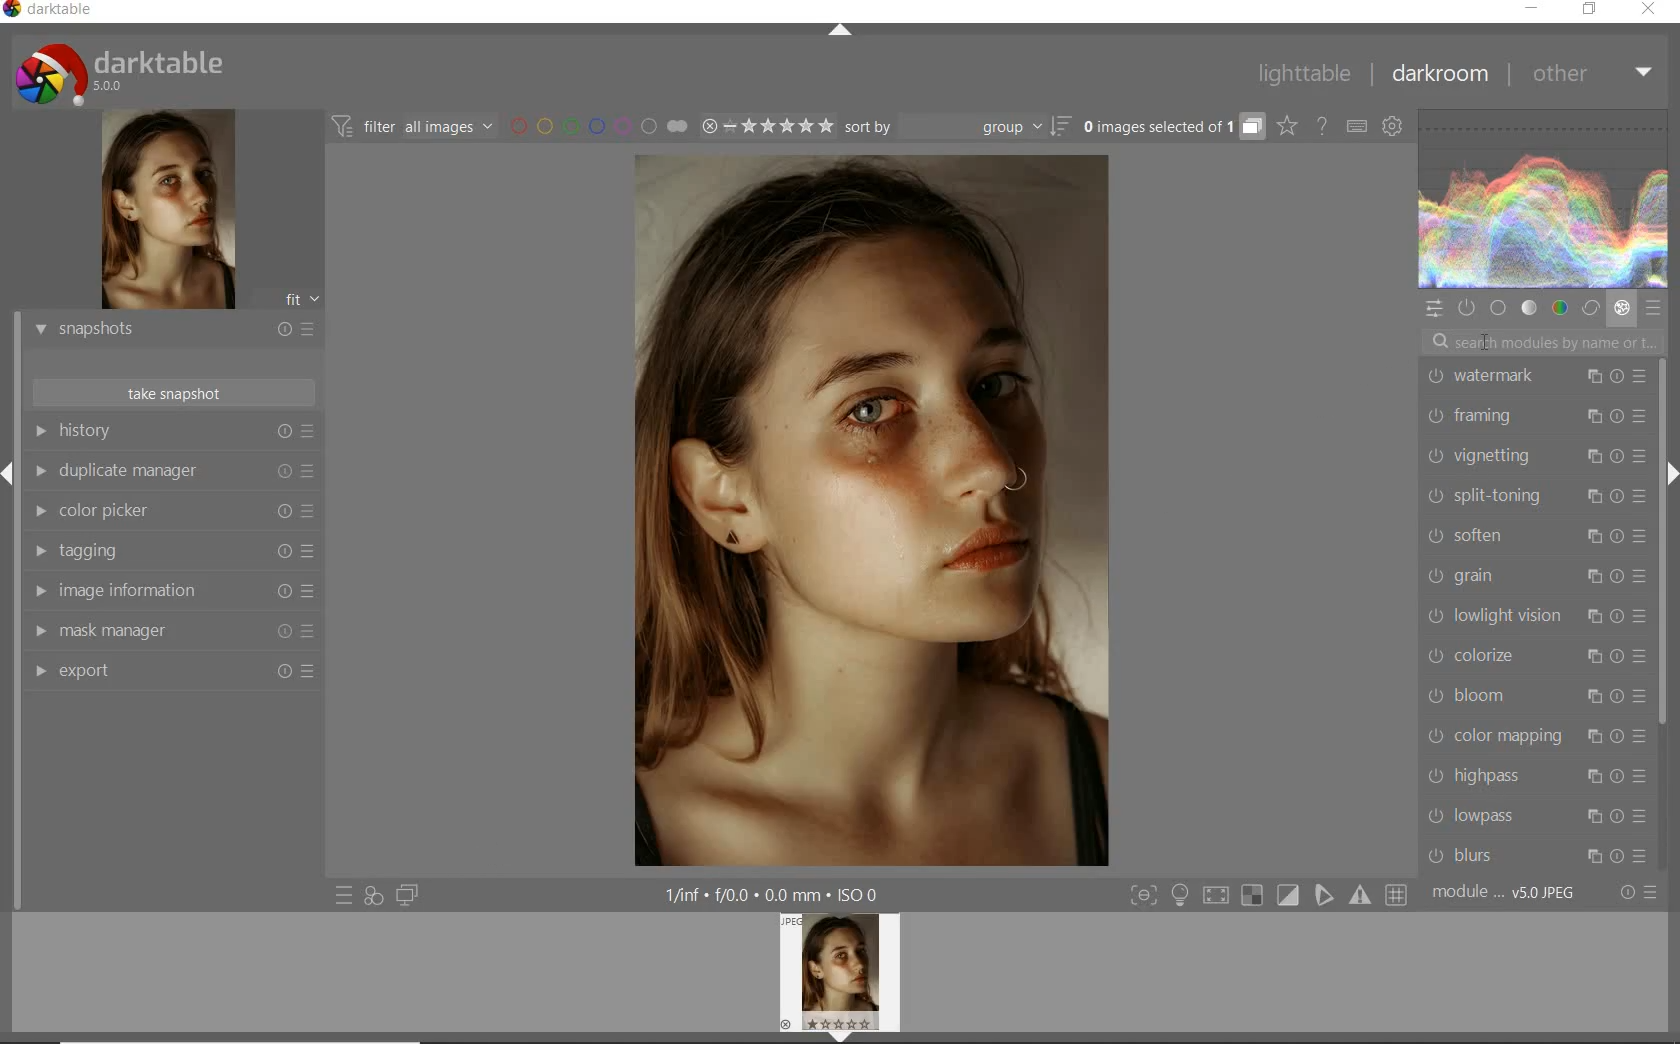 The height and width of the screenshot is (1044, 1680). What do you see at coordinates (1589, 72) in the screenshot?
I see `other` at bounding box center [1589, 72].